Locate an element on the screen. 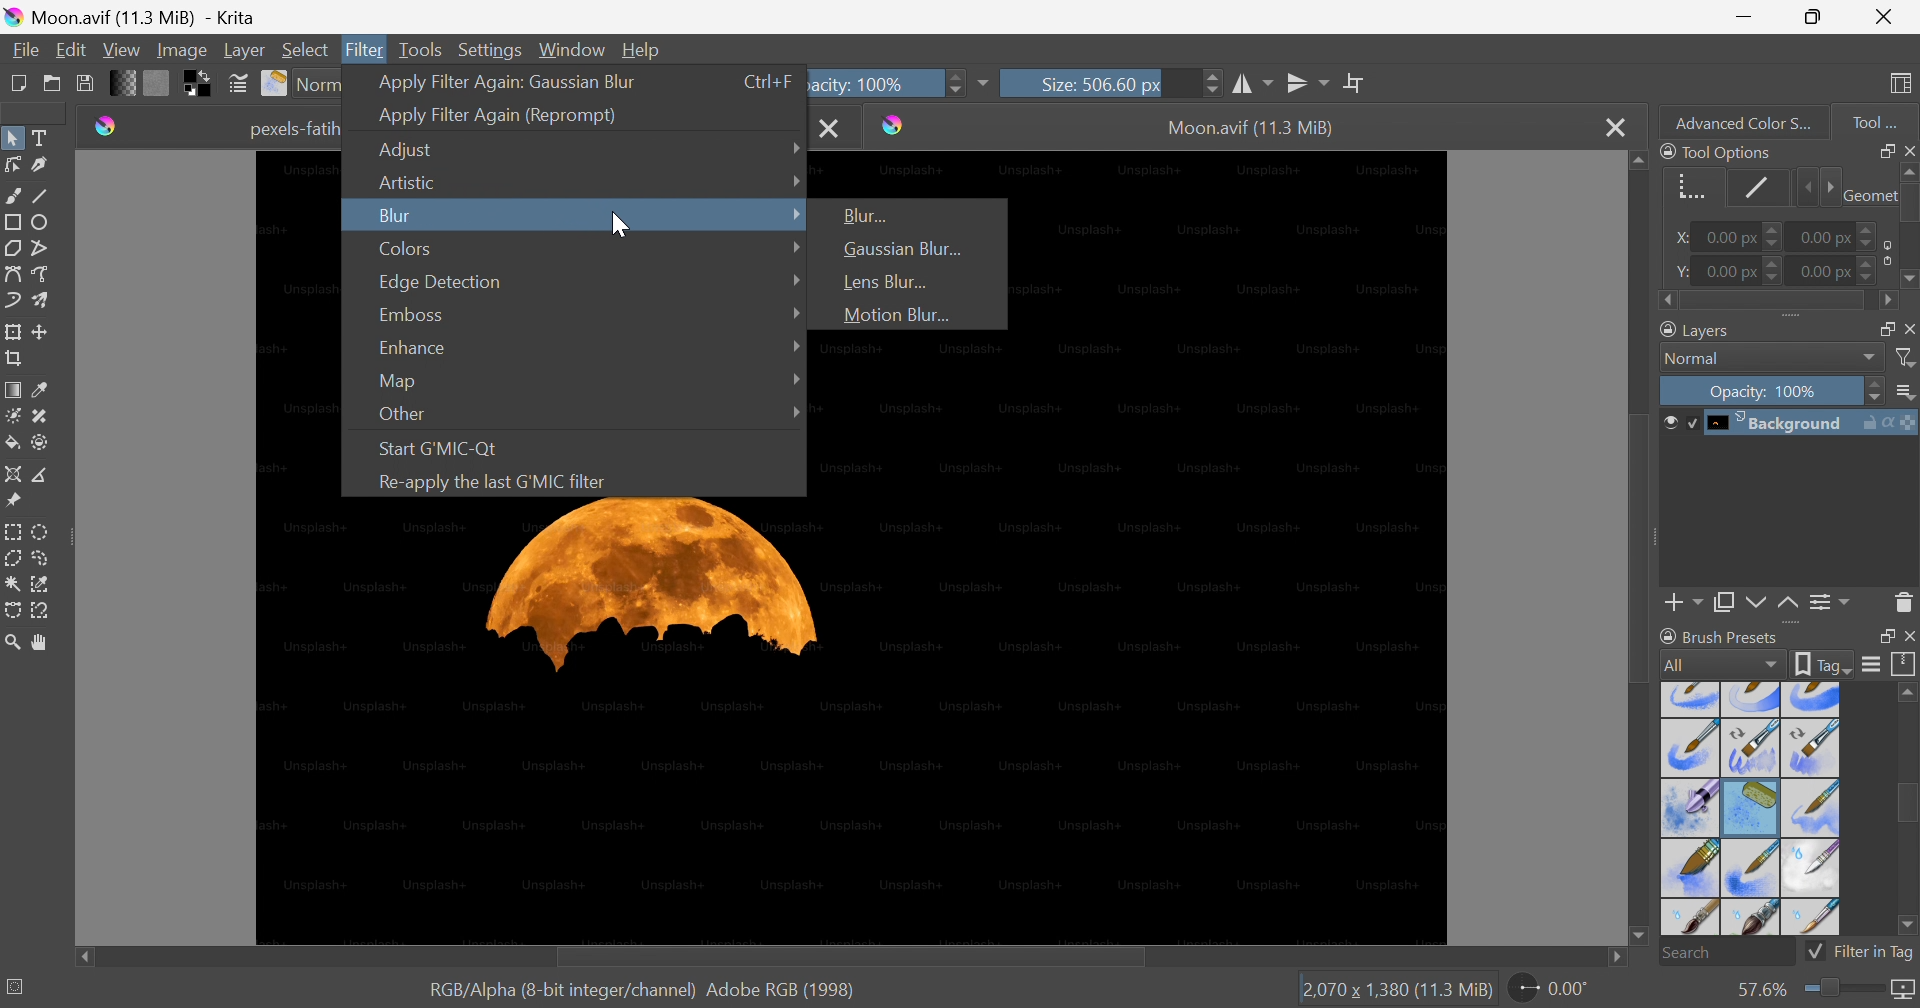 The height and width of the screenshot is (1008, 1920). Edit is located at coordinates (72, 49).